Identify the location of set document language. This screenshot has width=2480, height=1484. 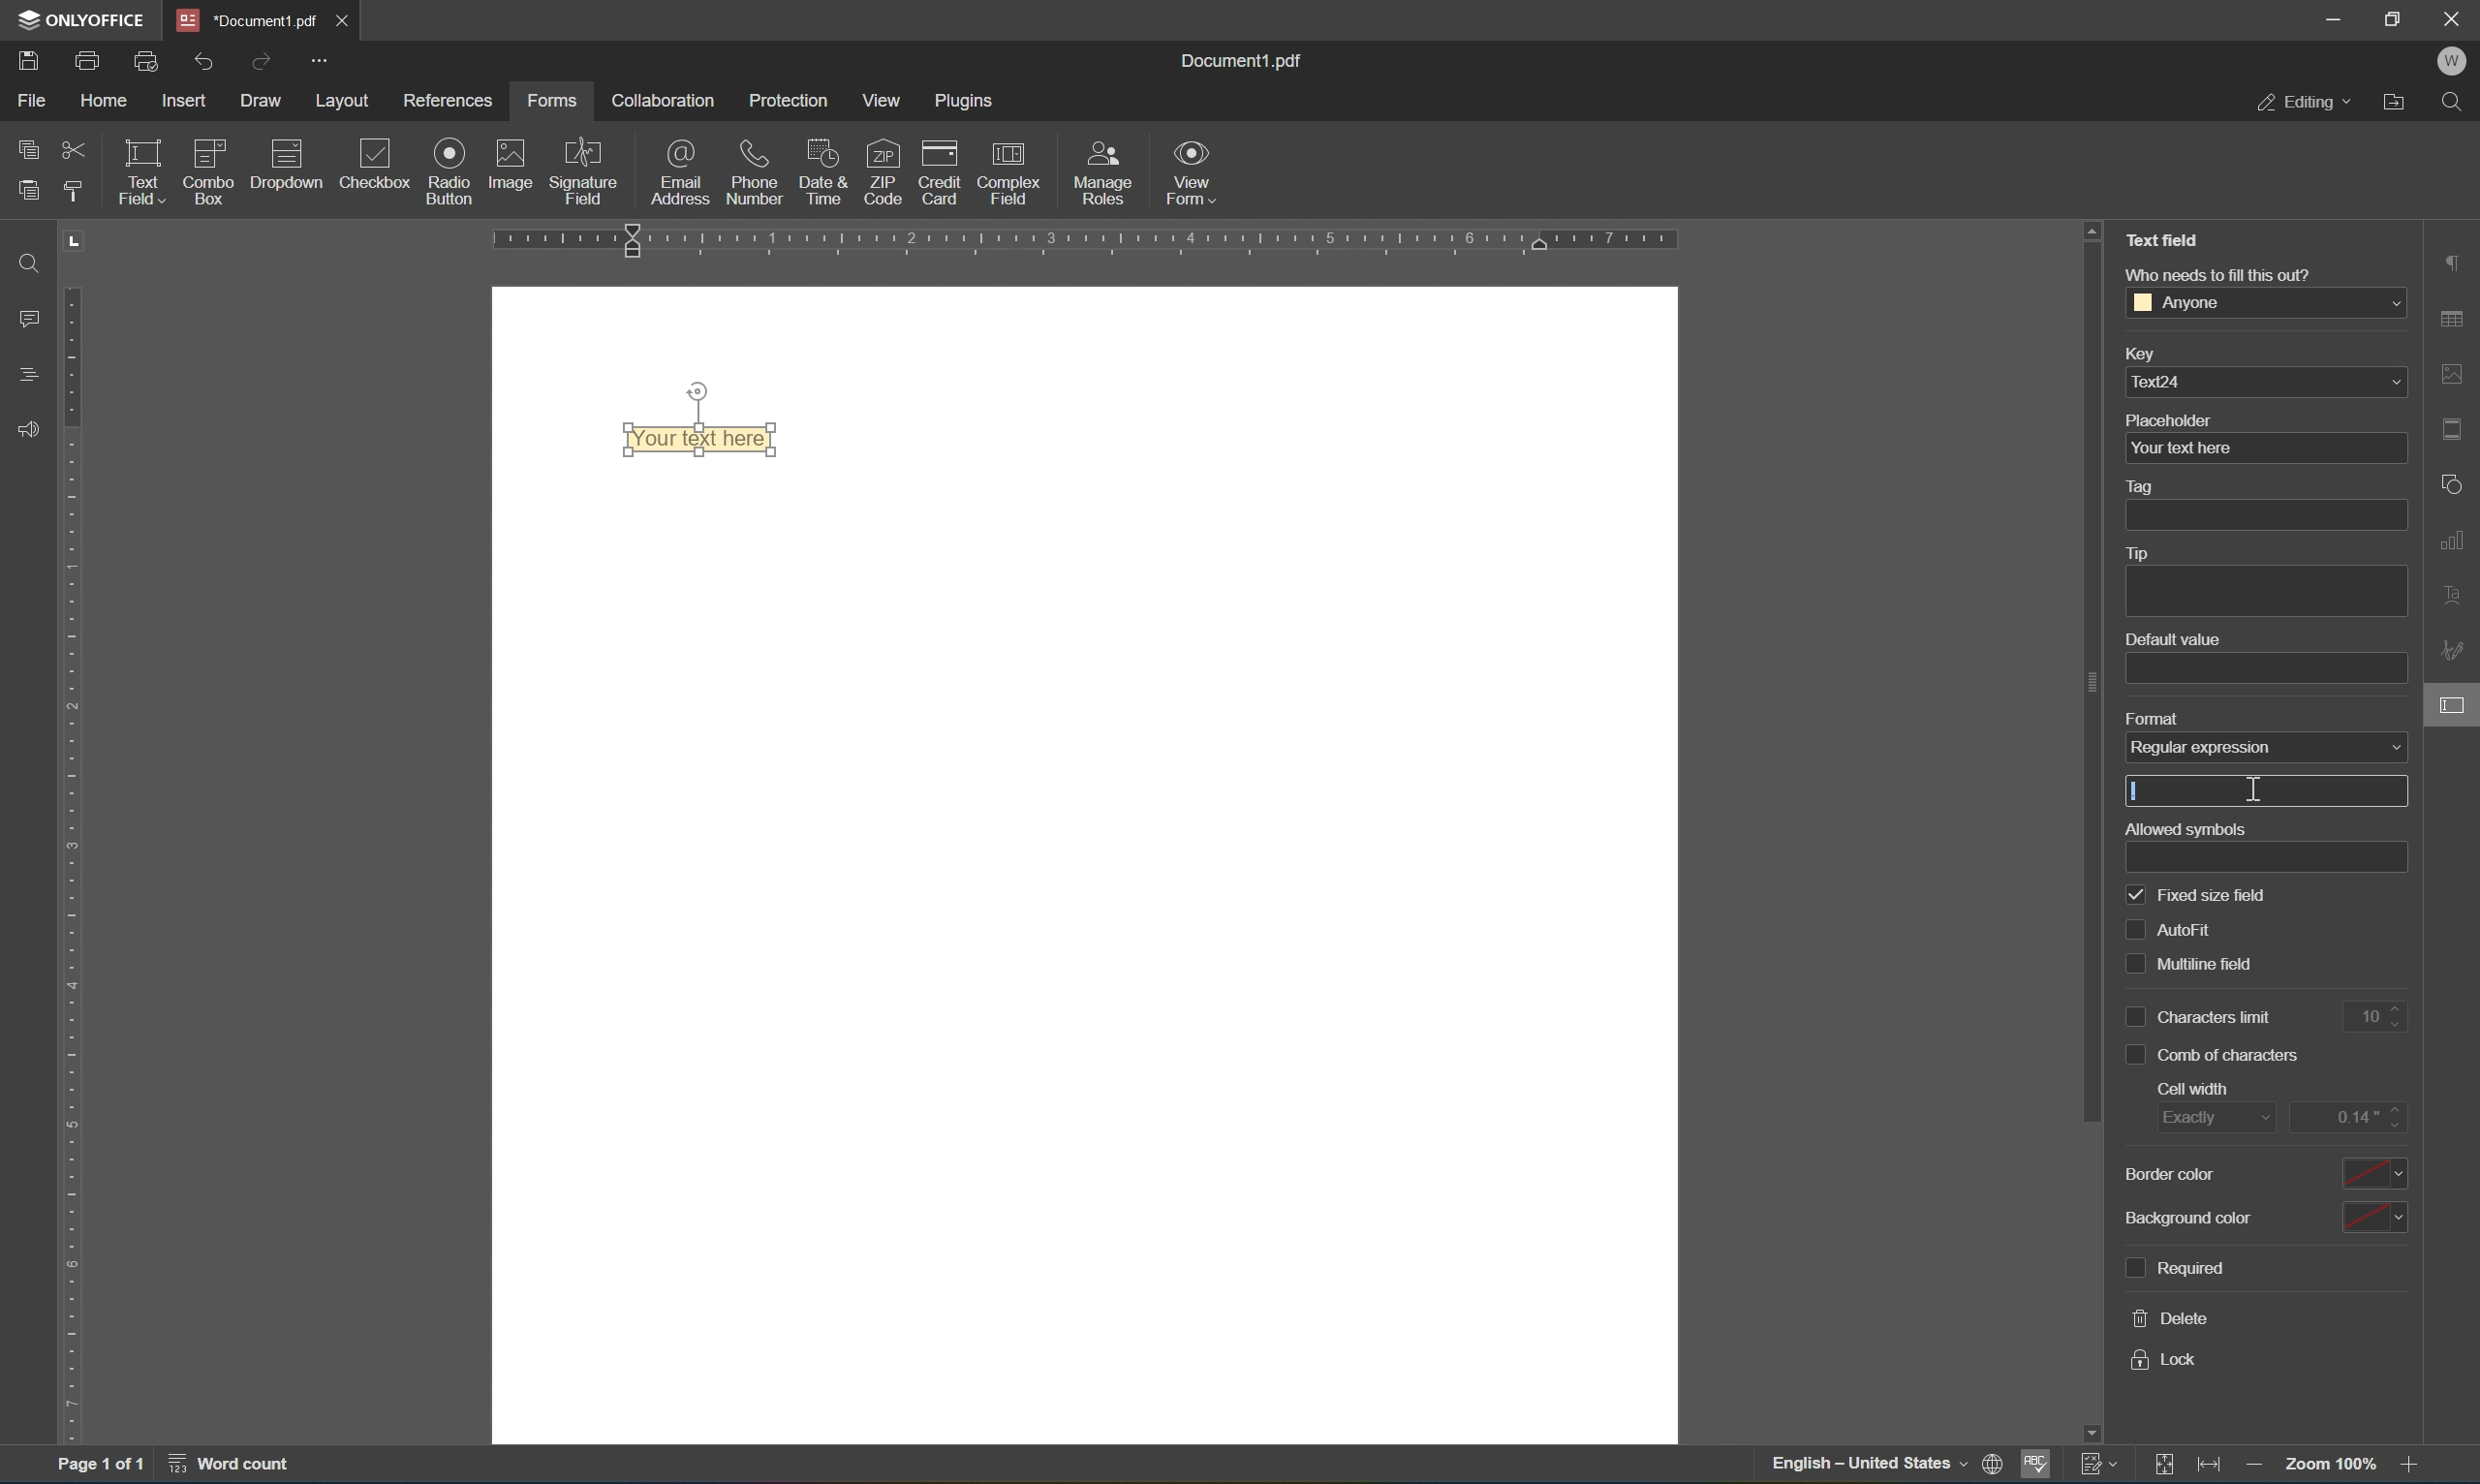
(1999, 1466).